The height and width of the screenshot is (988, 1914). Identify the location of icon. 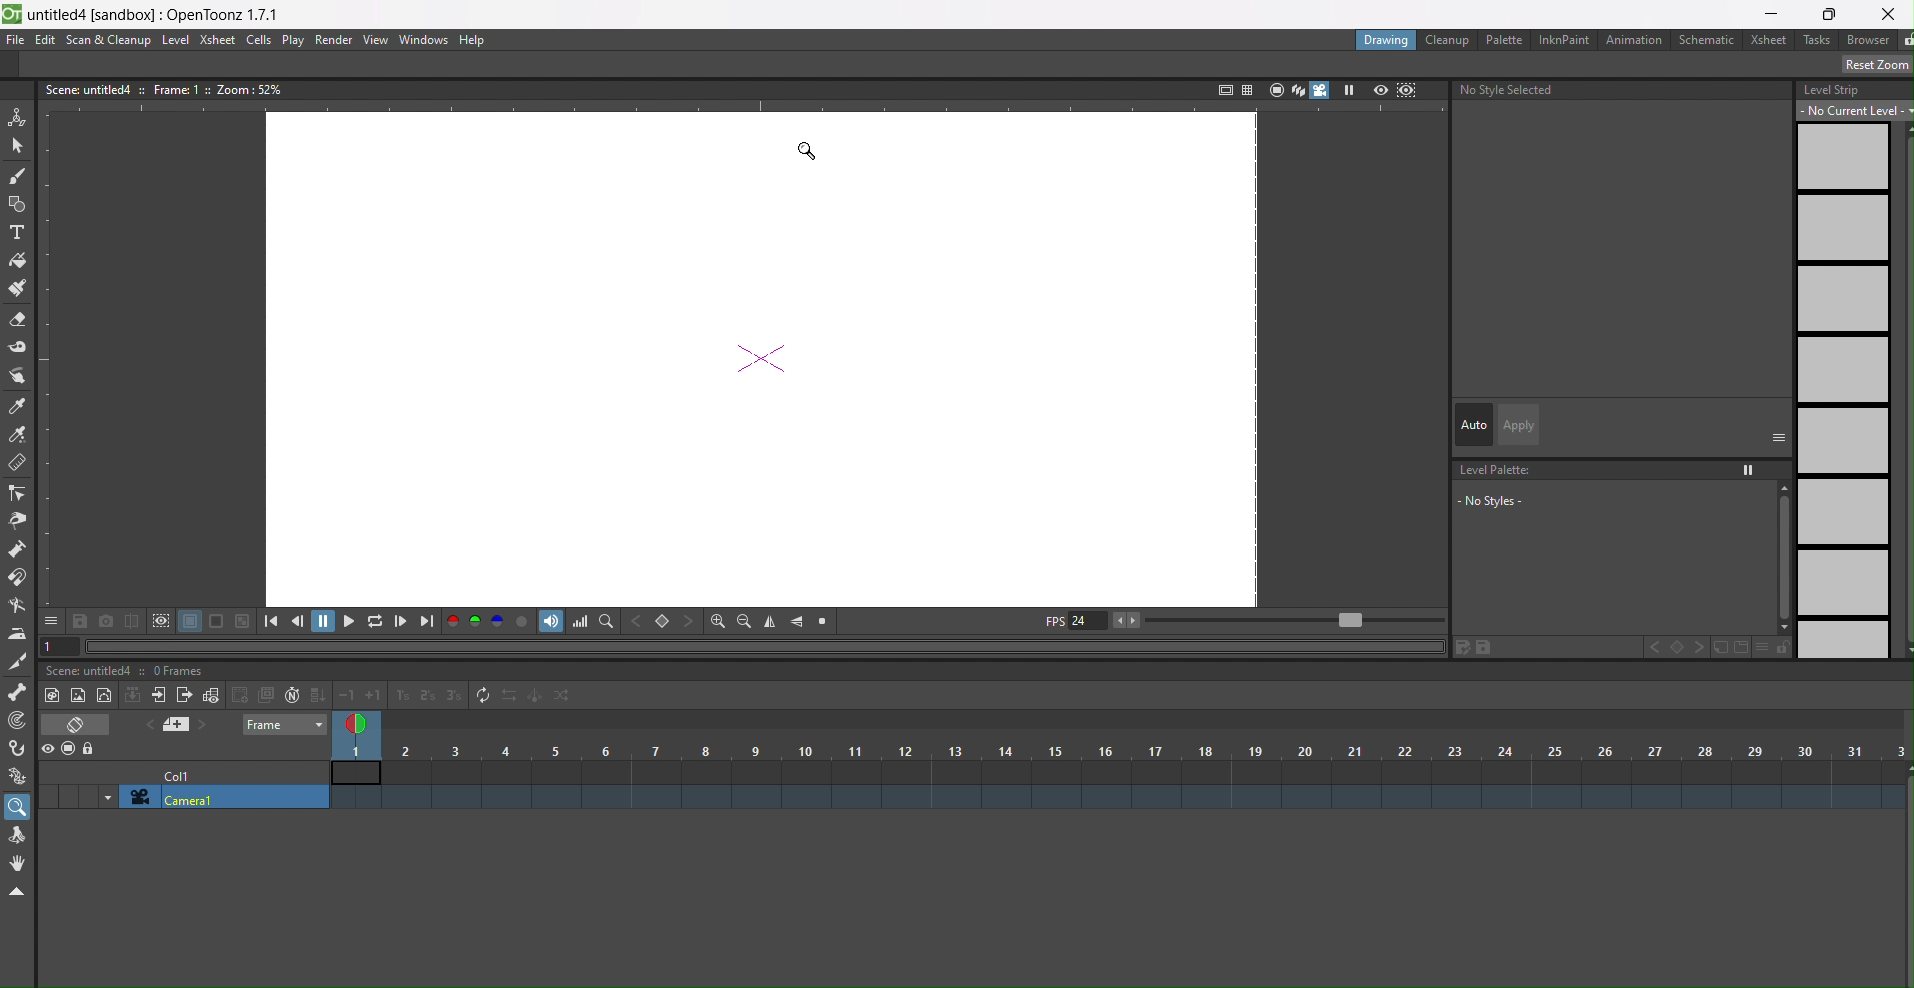
(163, 622).